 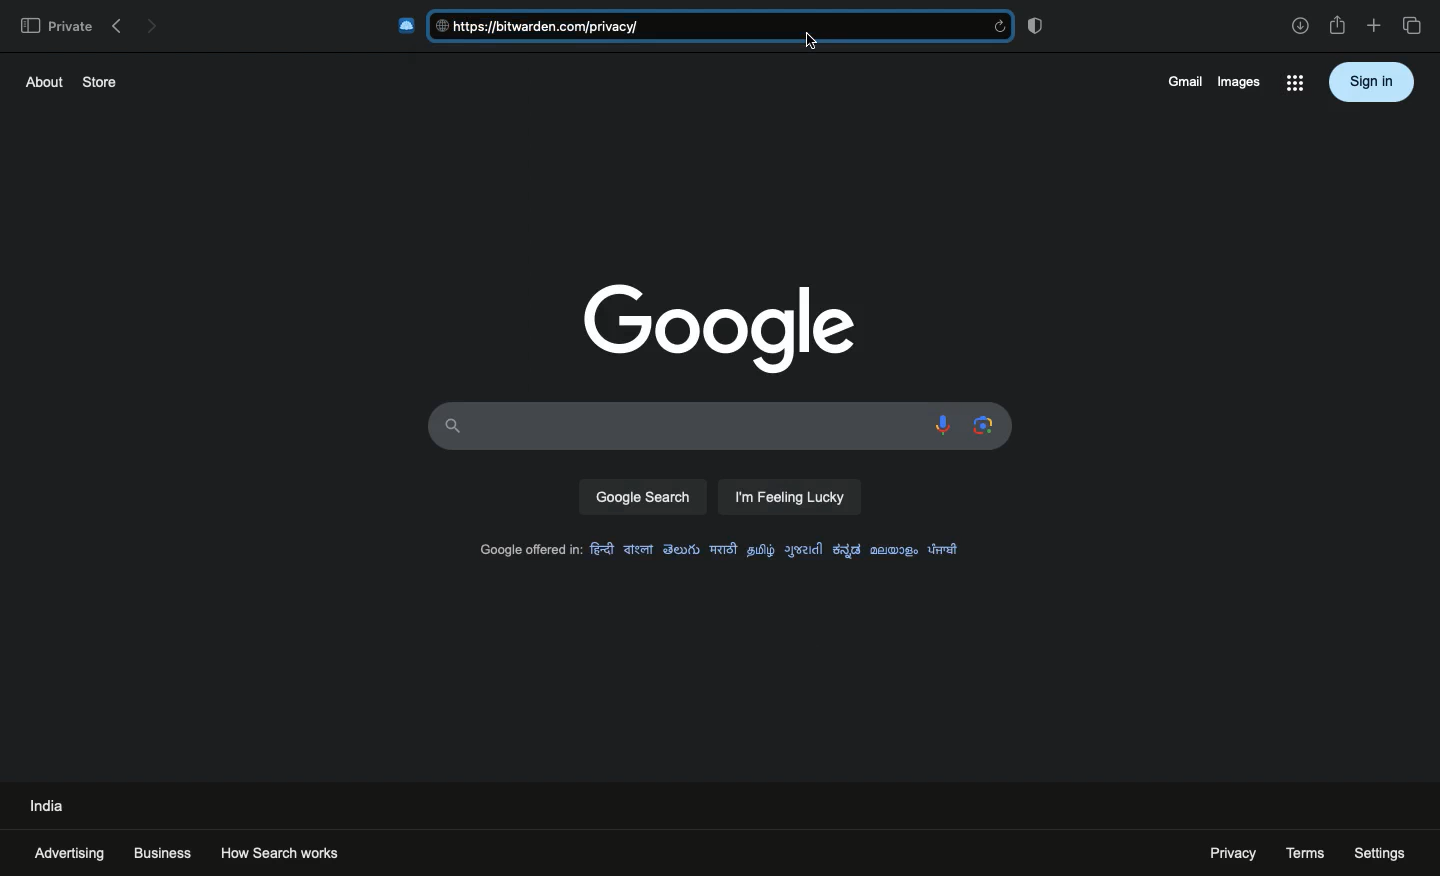 What do you see at coordinates (1226, 853) in the screenshot?
I see `privacy` at bounding box center [1226, 853].